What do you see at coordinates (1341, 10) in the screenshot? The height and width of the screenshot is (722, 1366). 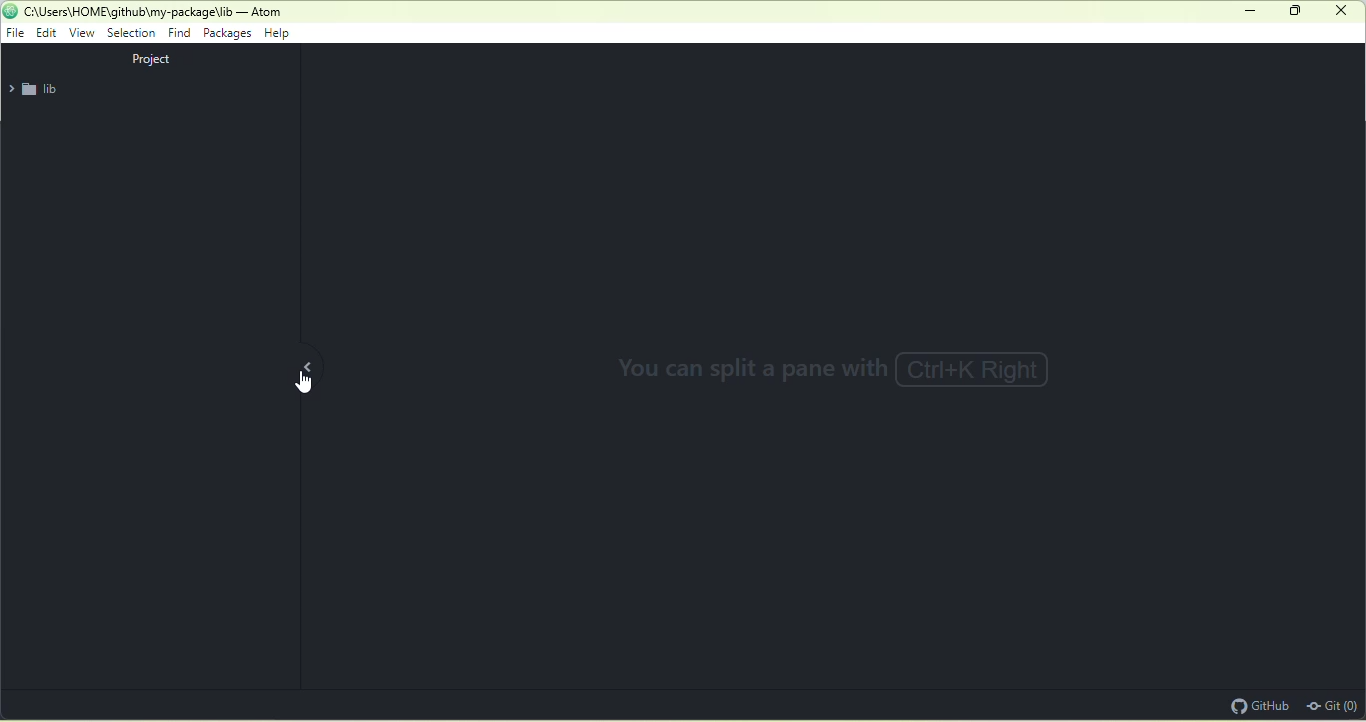 I see `close` at bounding box center [1341, 10].